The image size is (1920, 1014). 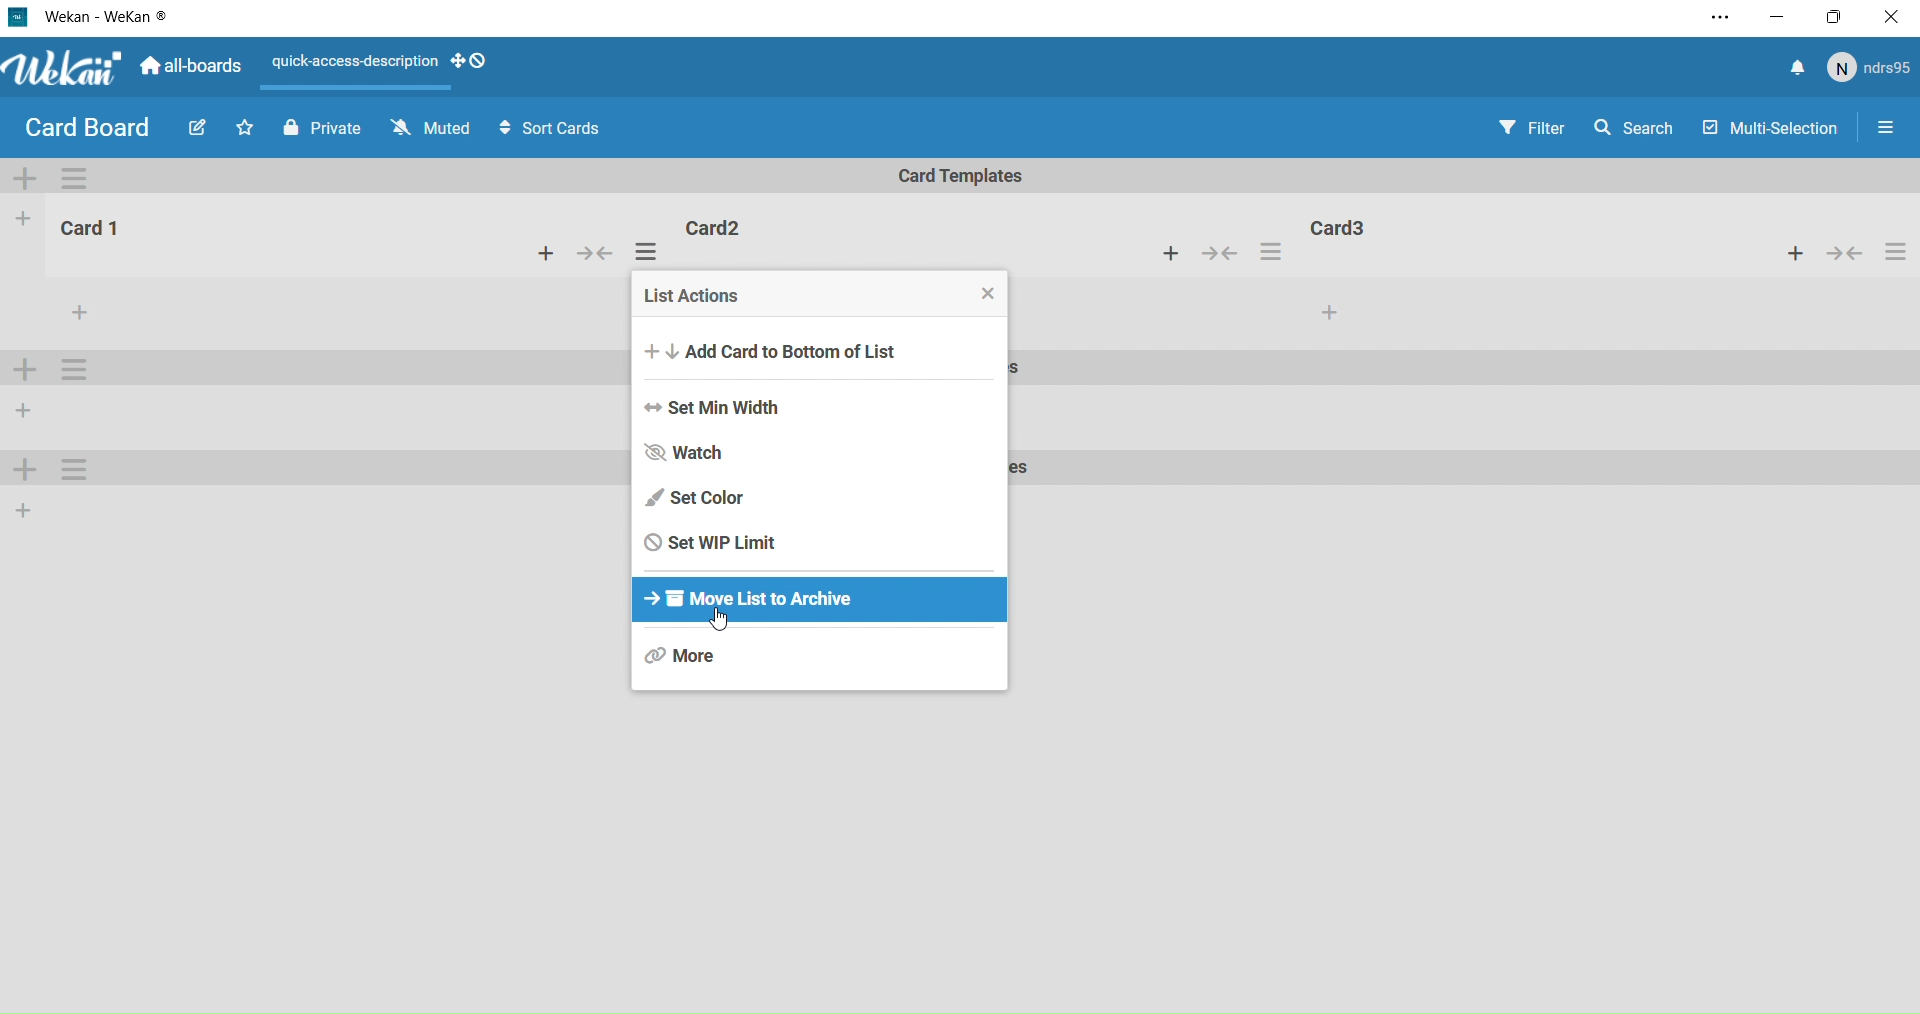 I want to click on Muted, so click(x=433, y=128).